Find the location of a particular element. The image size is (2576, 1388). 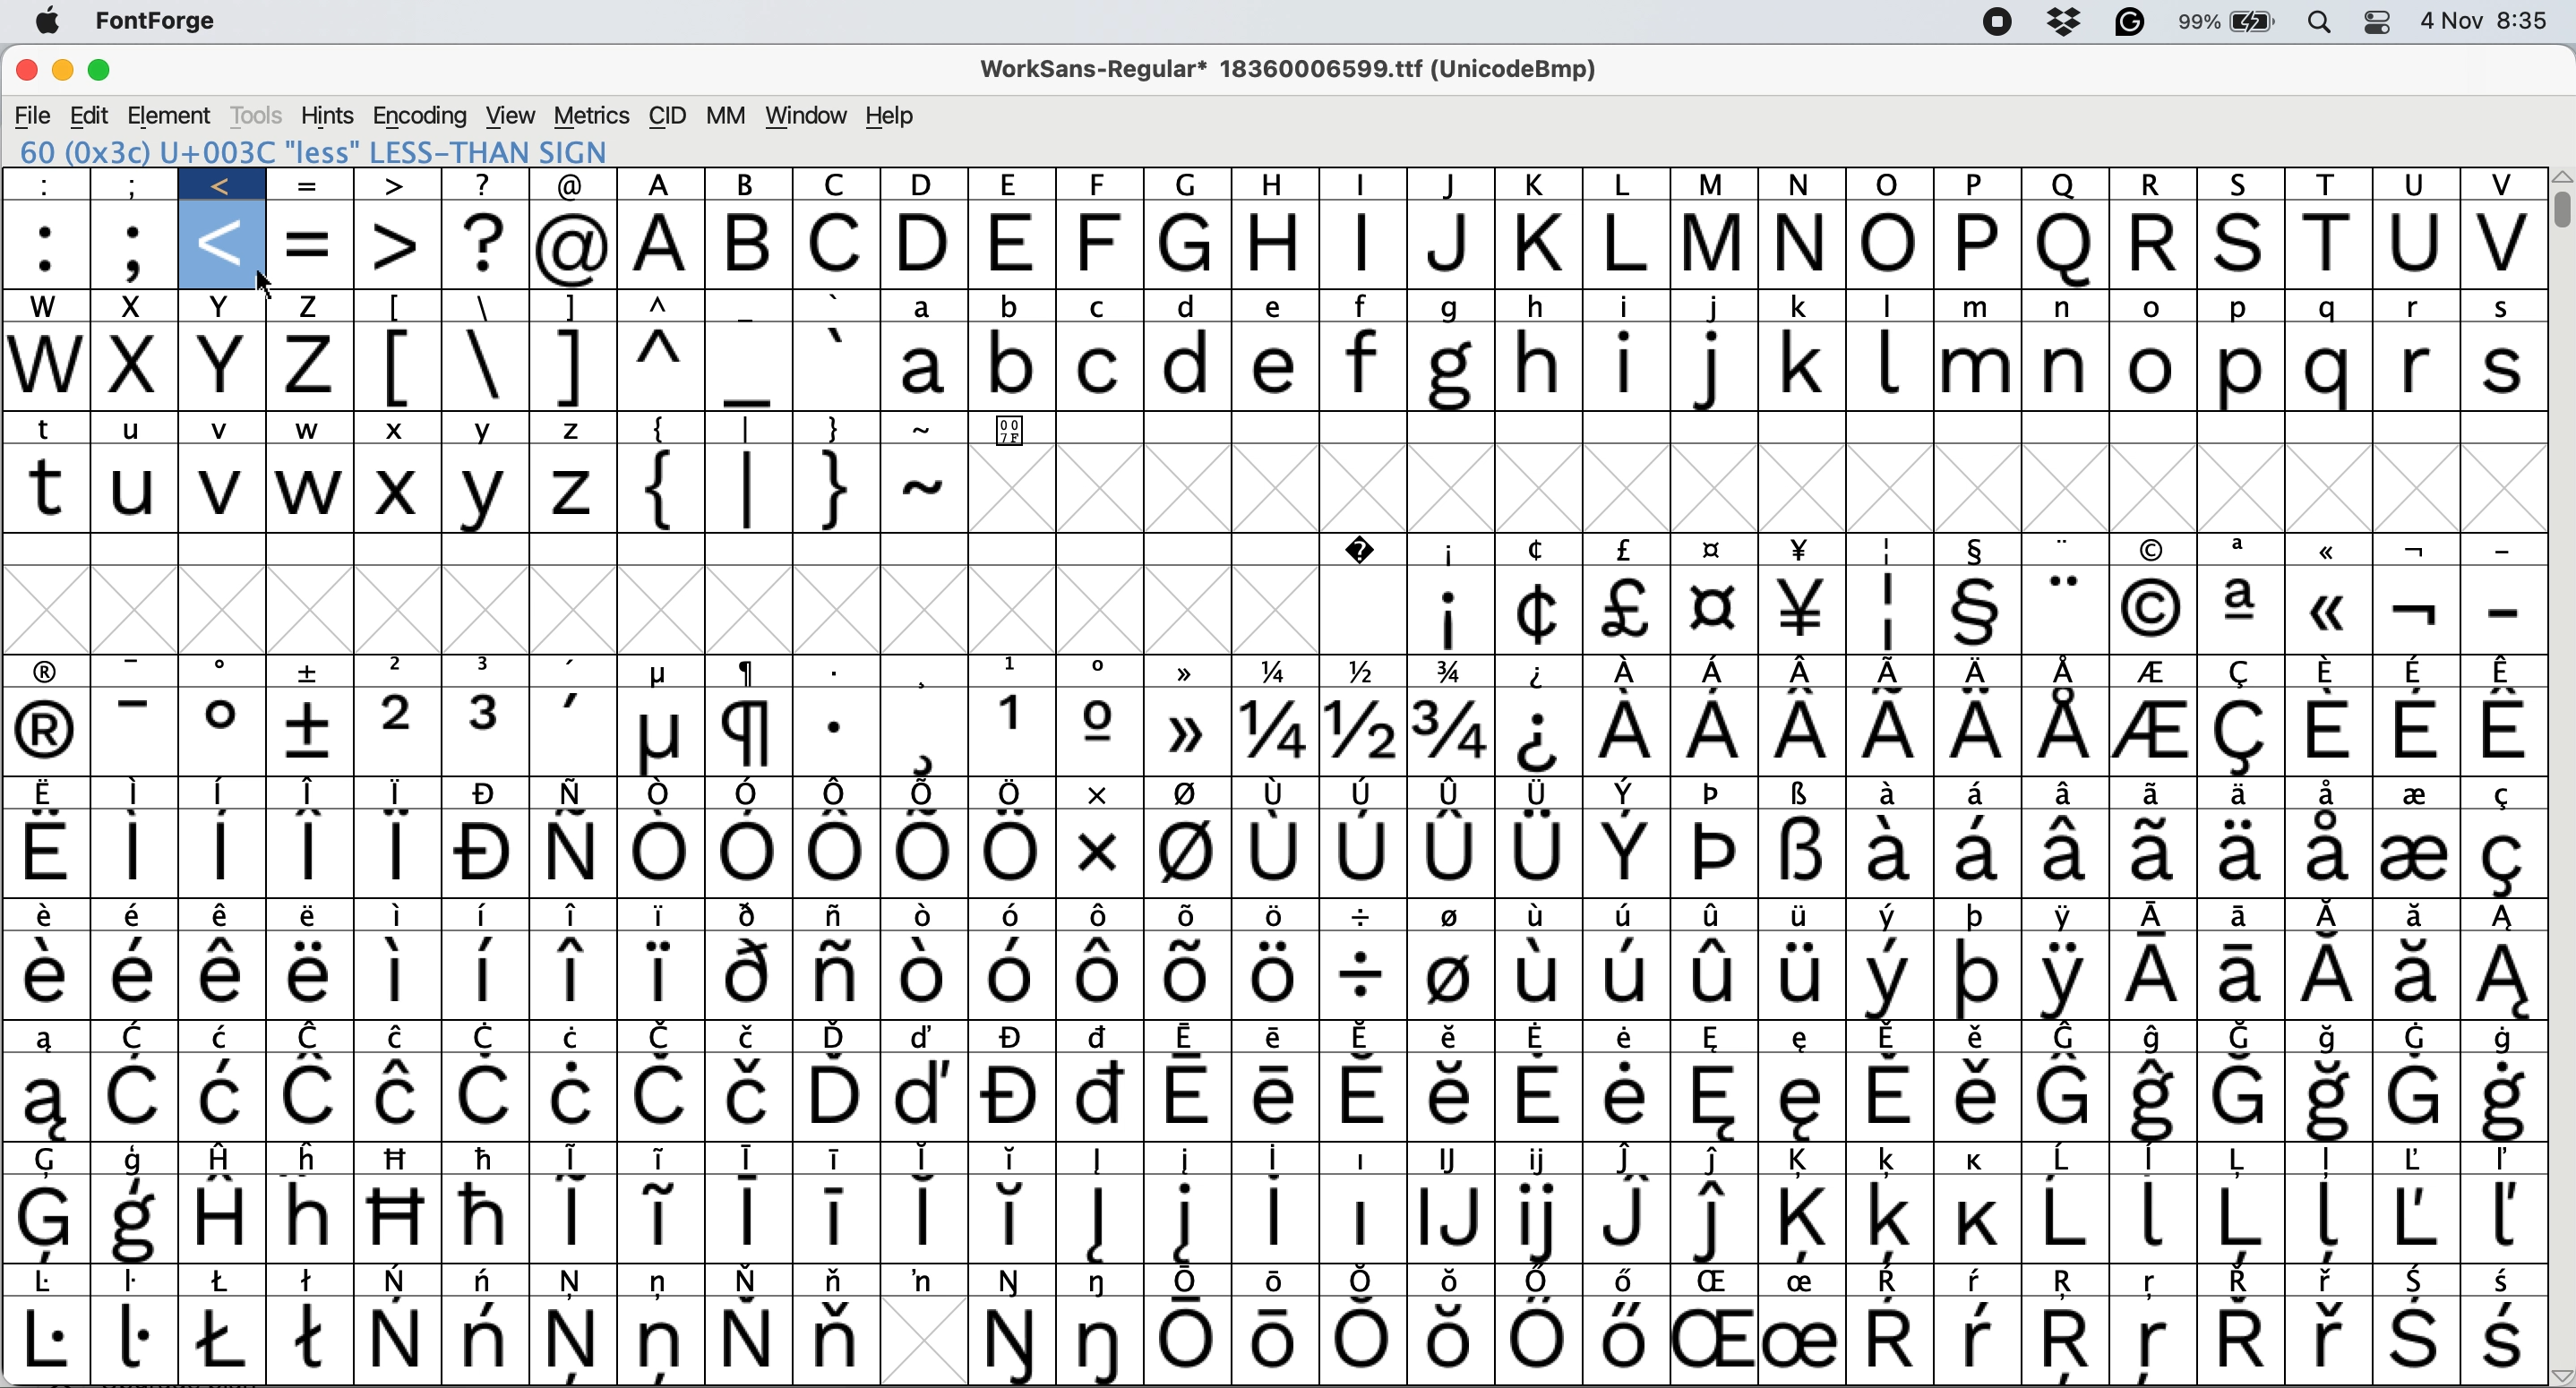

[ is located at coordinates (400, 367).